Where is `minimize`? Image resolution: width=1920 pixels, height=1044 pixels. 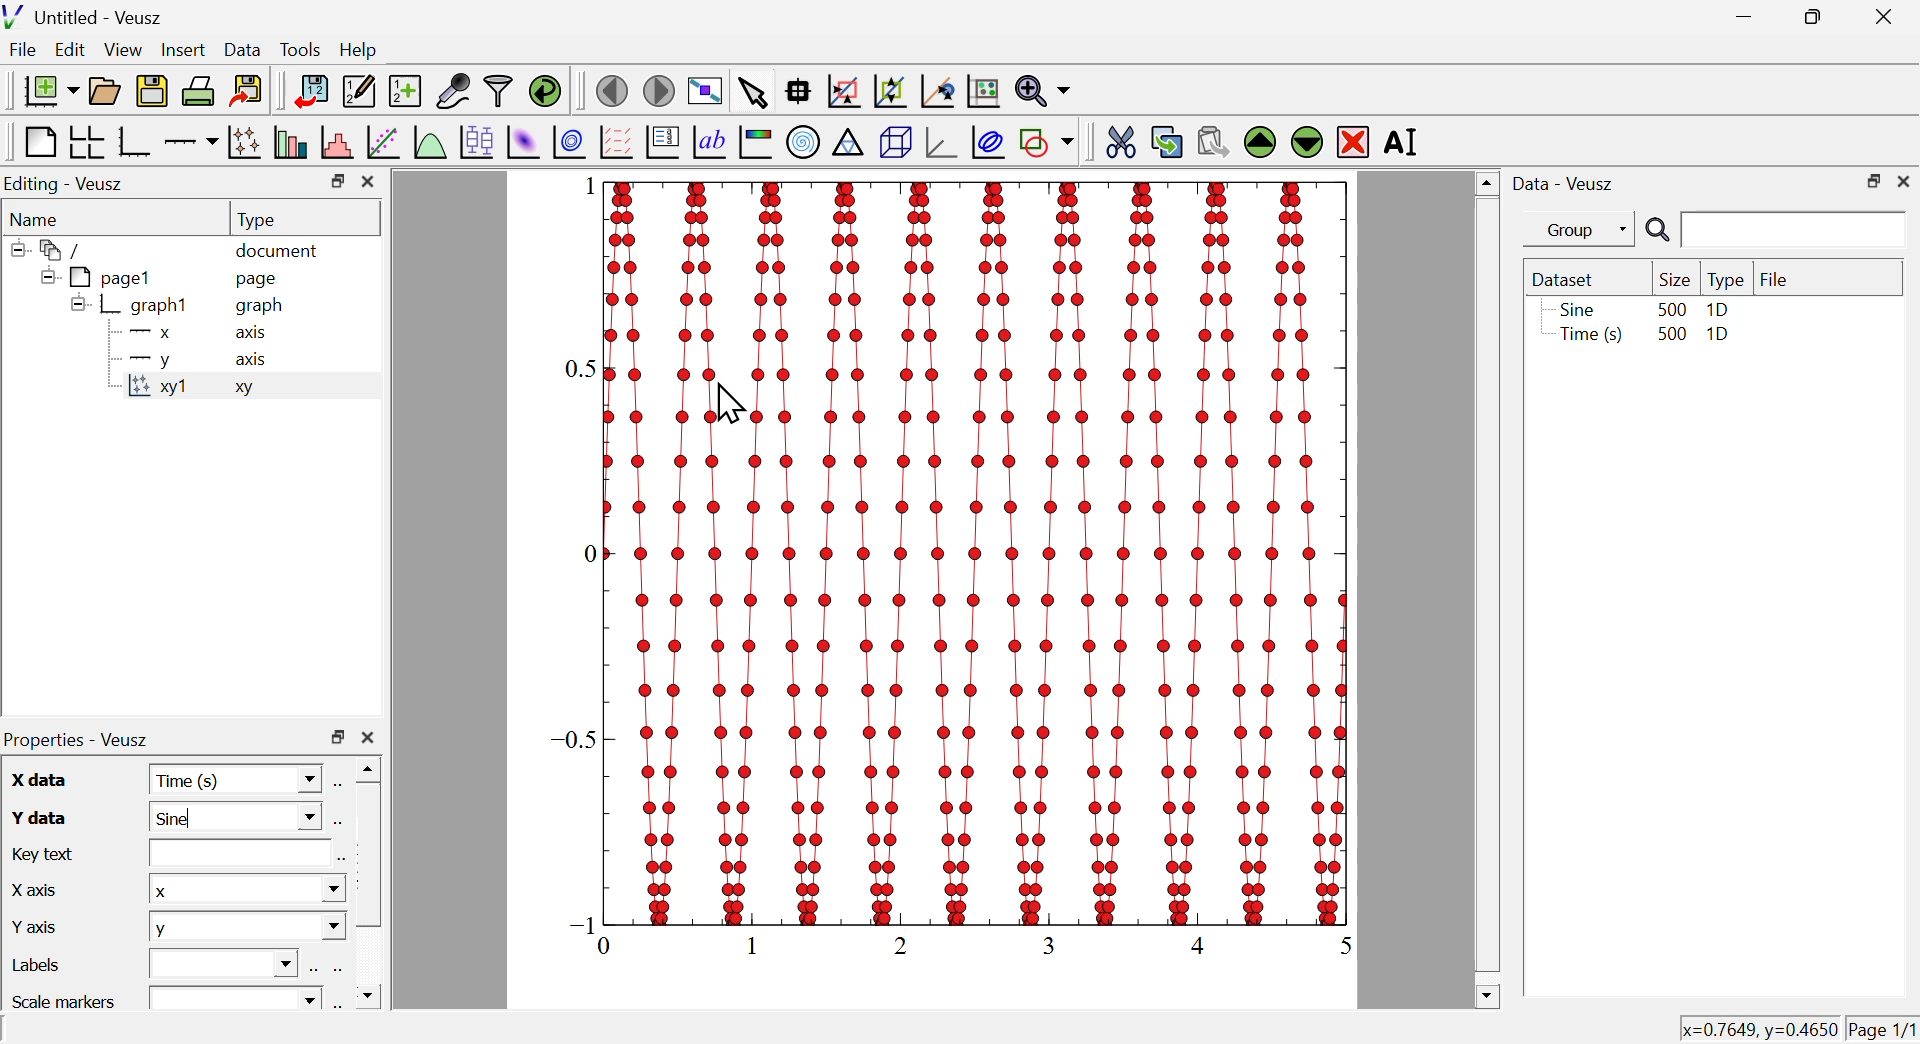
minimize is located at coordinates (1738, 17).